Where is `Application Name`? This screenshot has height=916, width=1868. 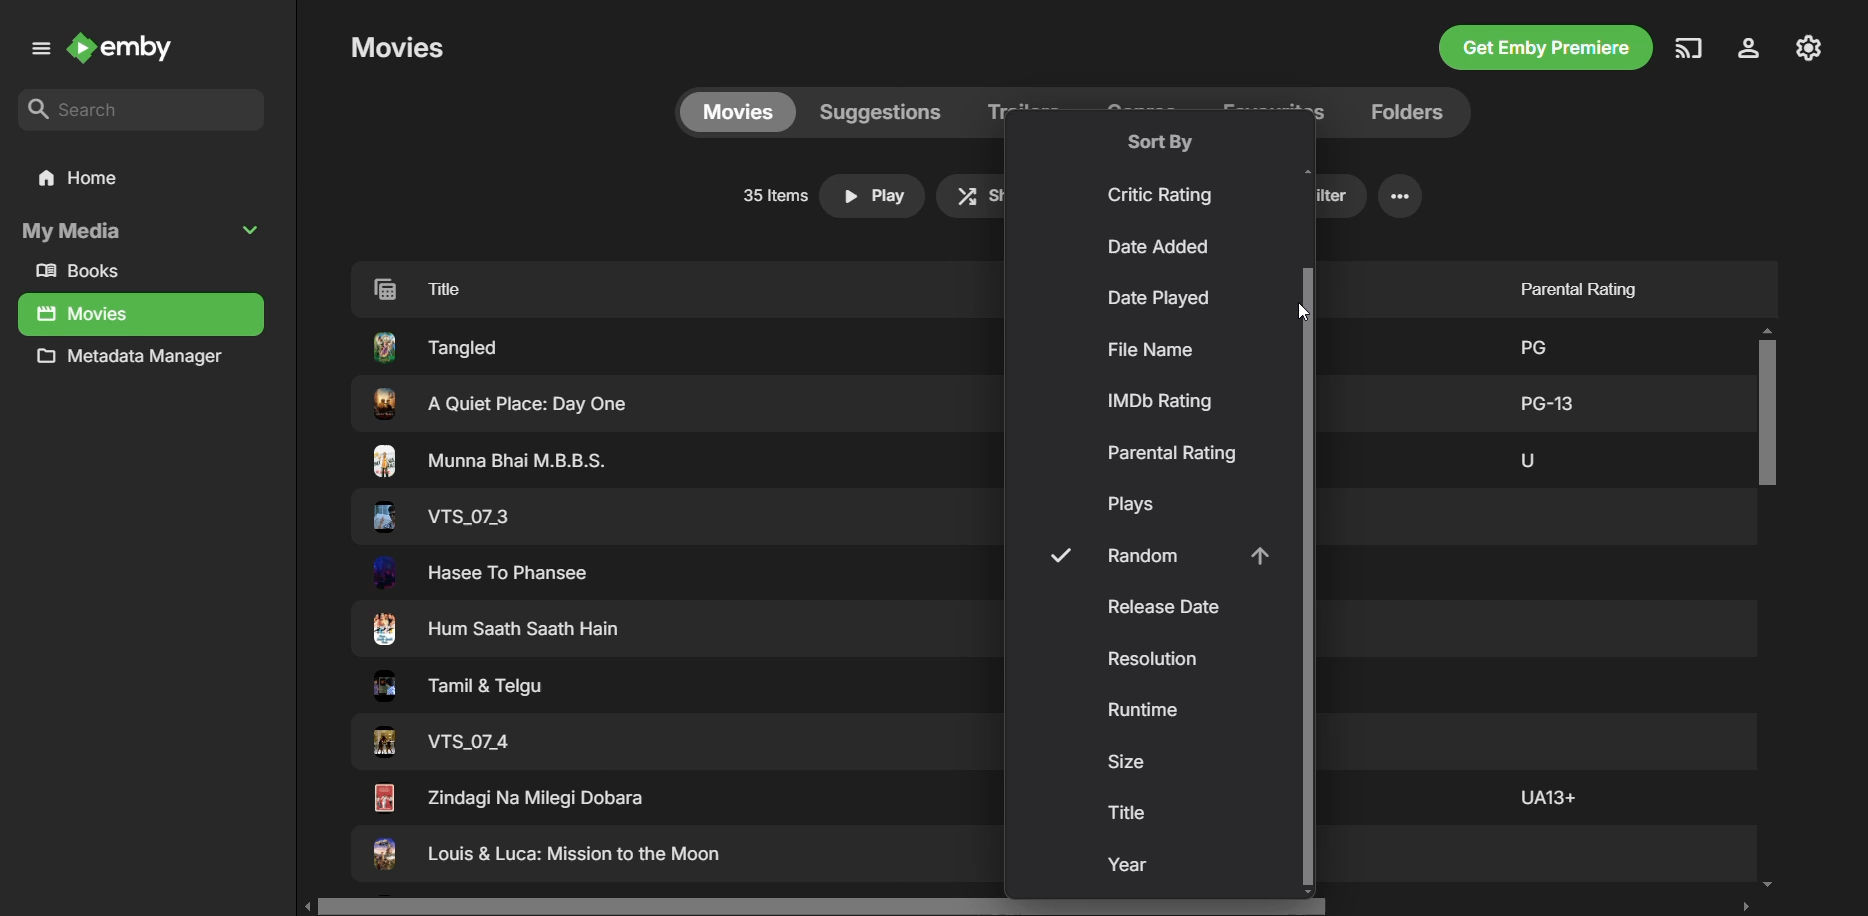 Application Name is located at coordinates (127, 50).